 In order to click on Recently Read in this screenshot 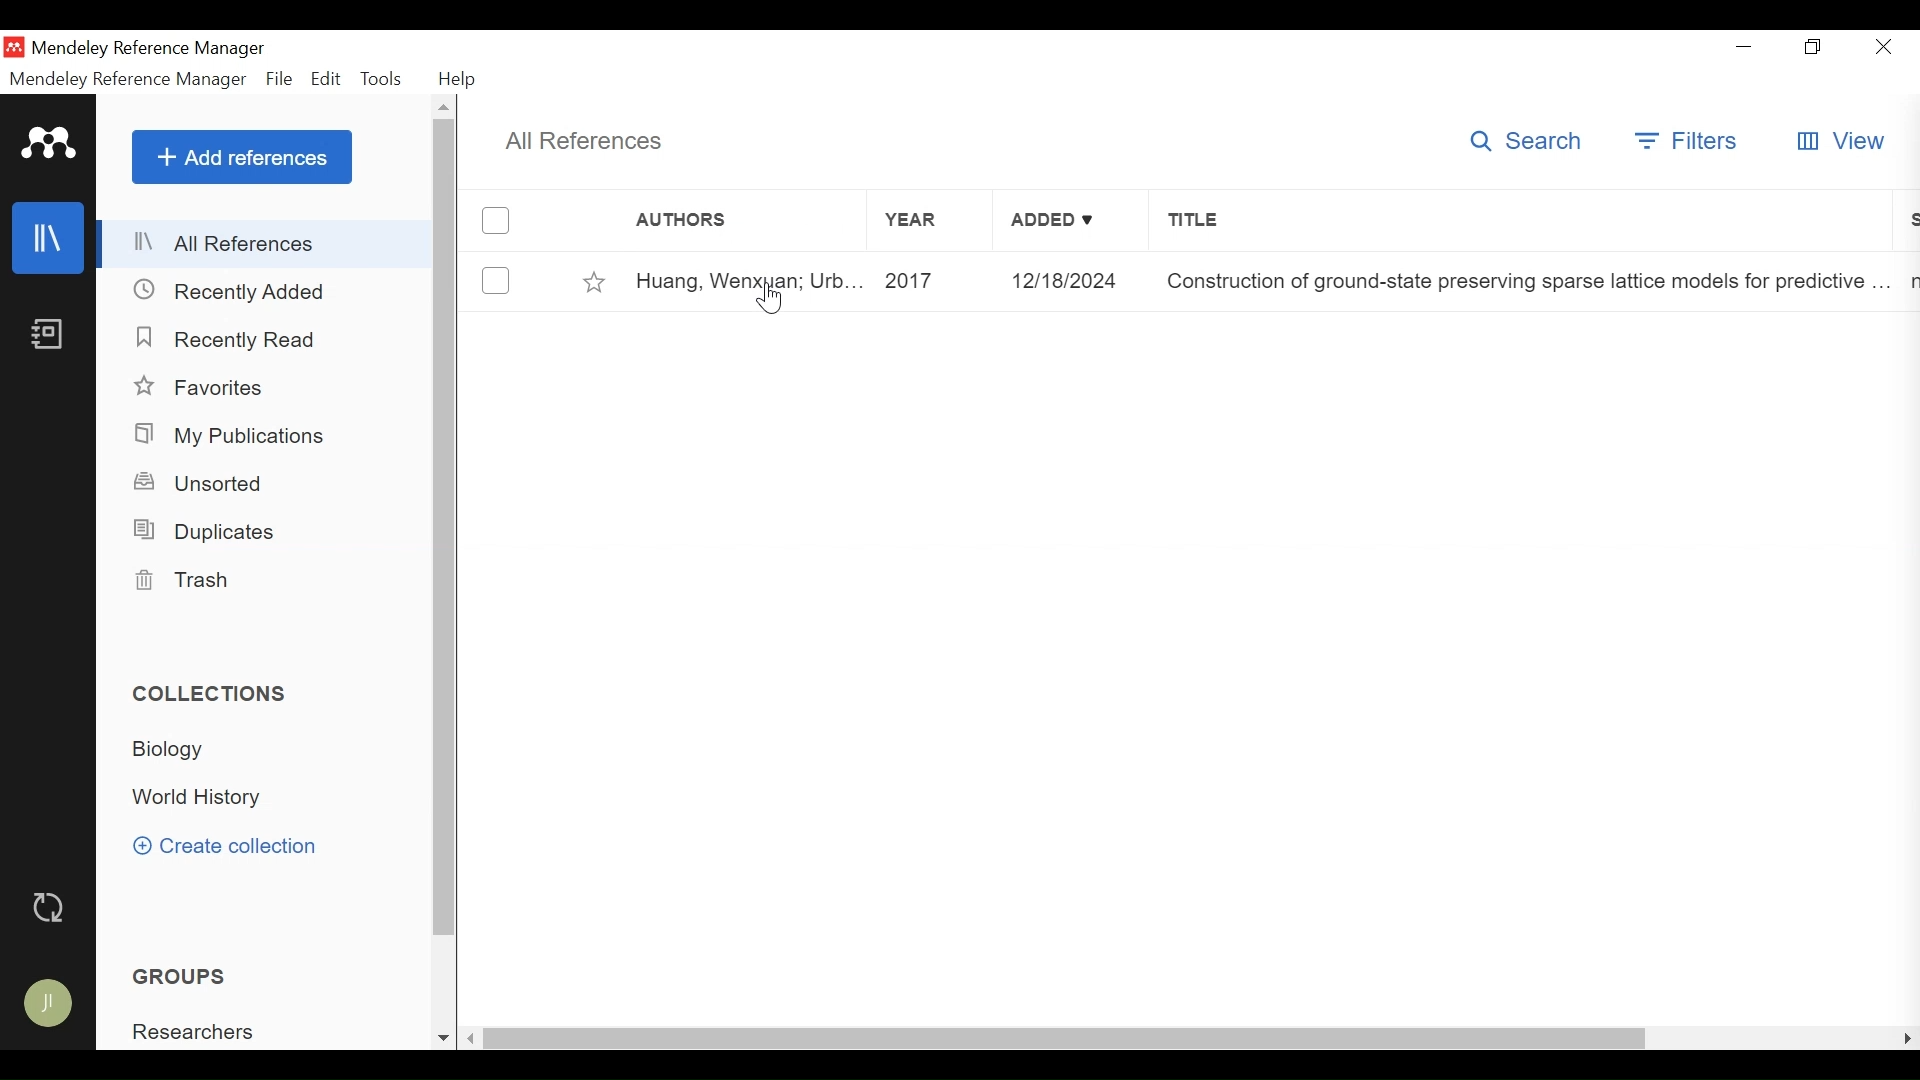, I will do `click(232, 340)`.